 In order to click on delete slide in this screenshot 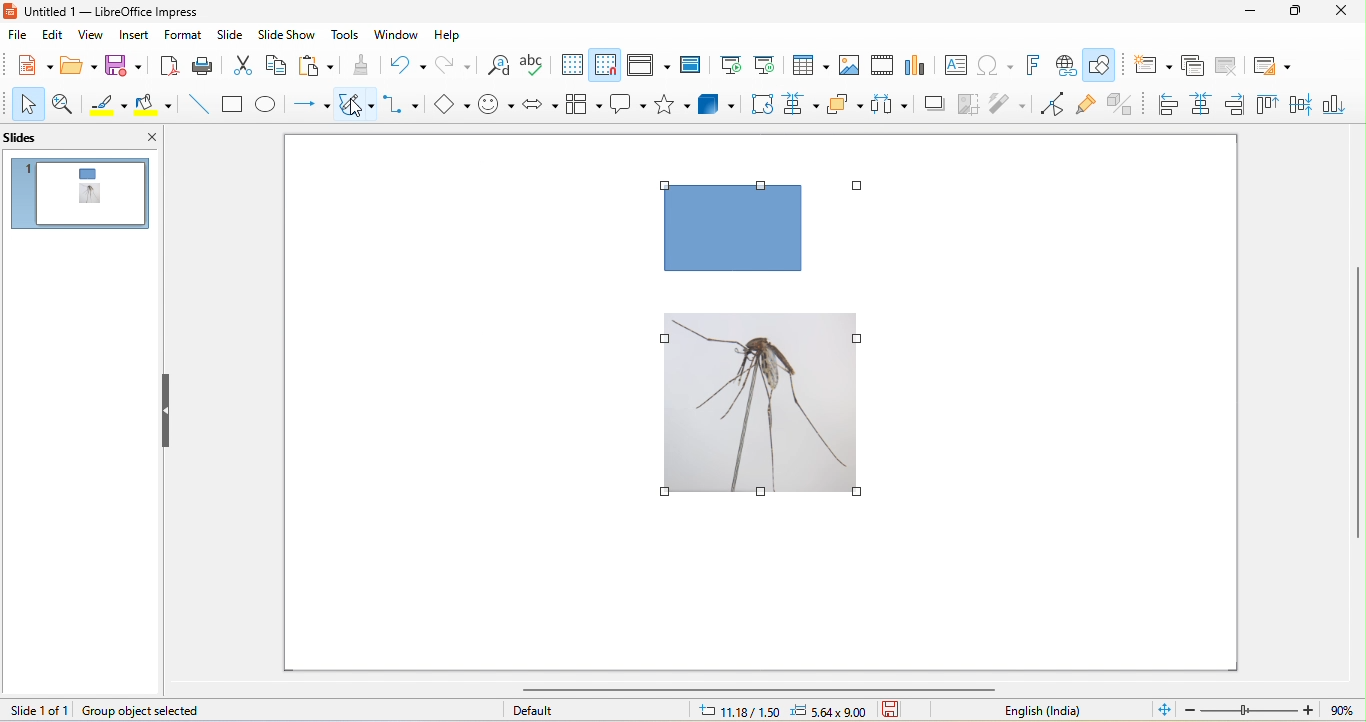, I will do `click(1230, 66)`.